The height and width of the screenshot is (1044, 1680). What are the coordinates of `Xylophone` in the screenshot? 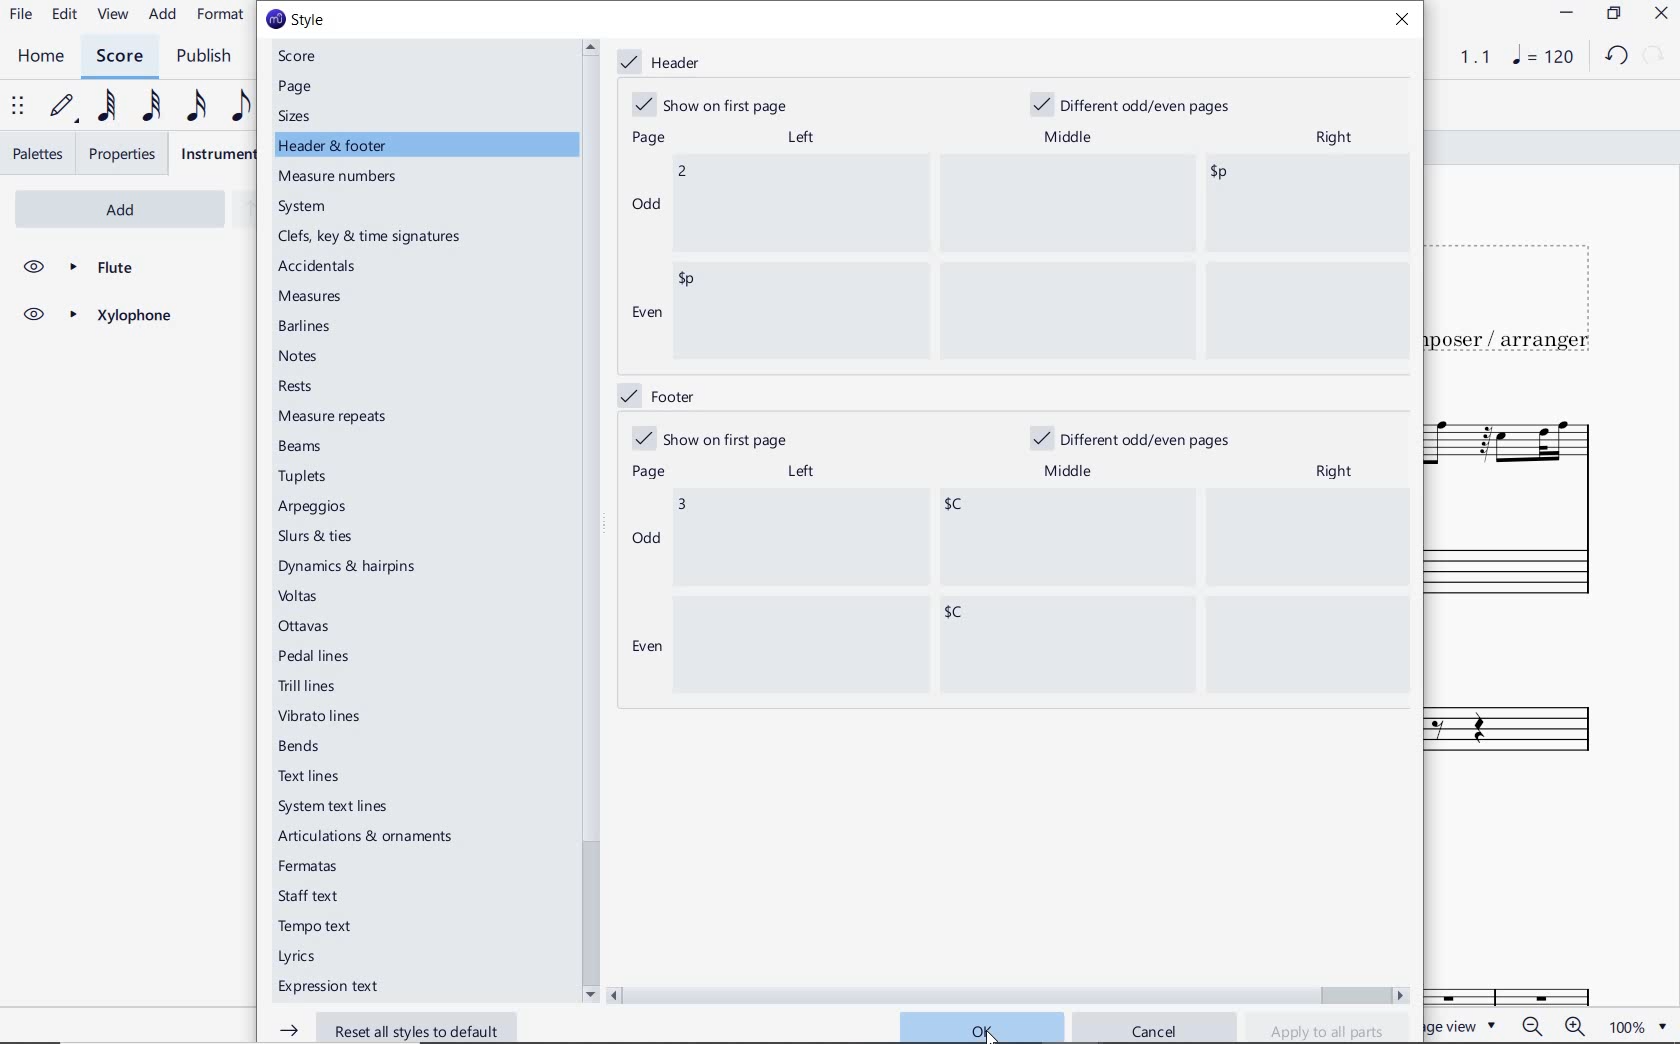 It's located at (1530, 707).